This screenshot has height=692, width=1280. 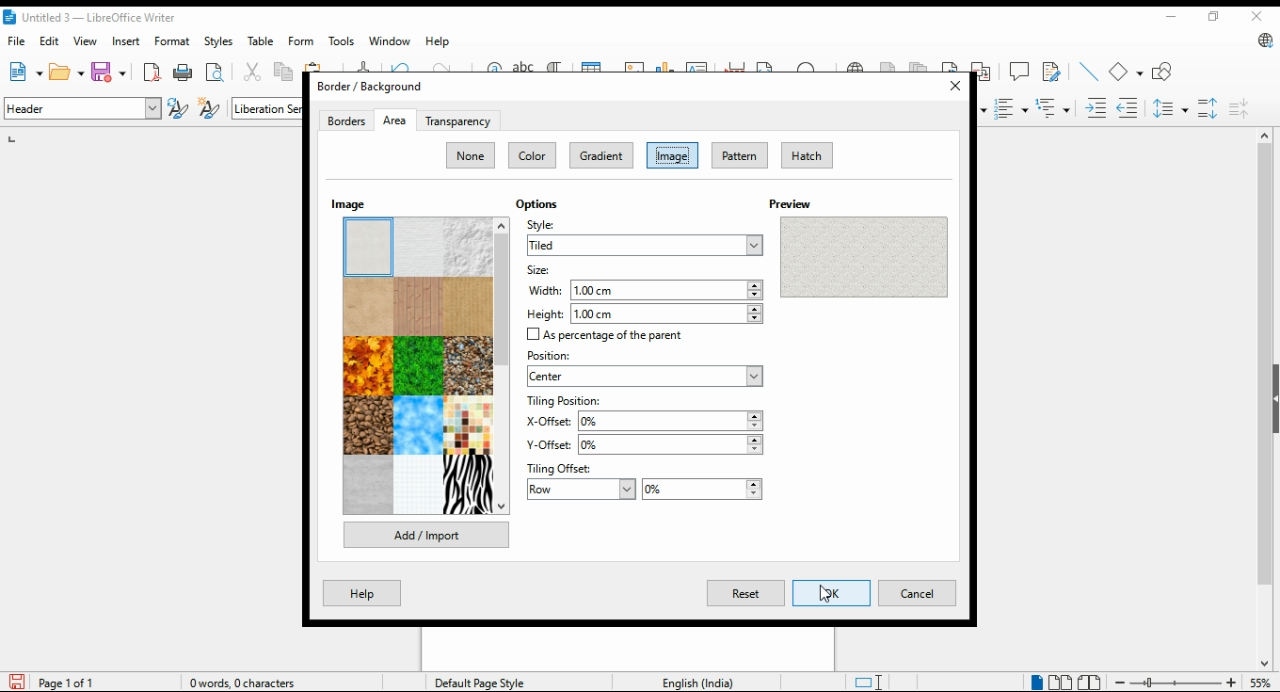 I want to click on images, so click(x=359, y=205).